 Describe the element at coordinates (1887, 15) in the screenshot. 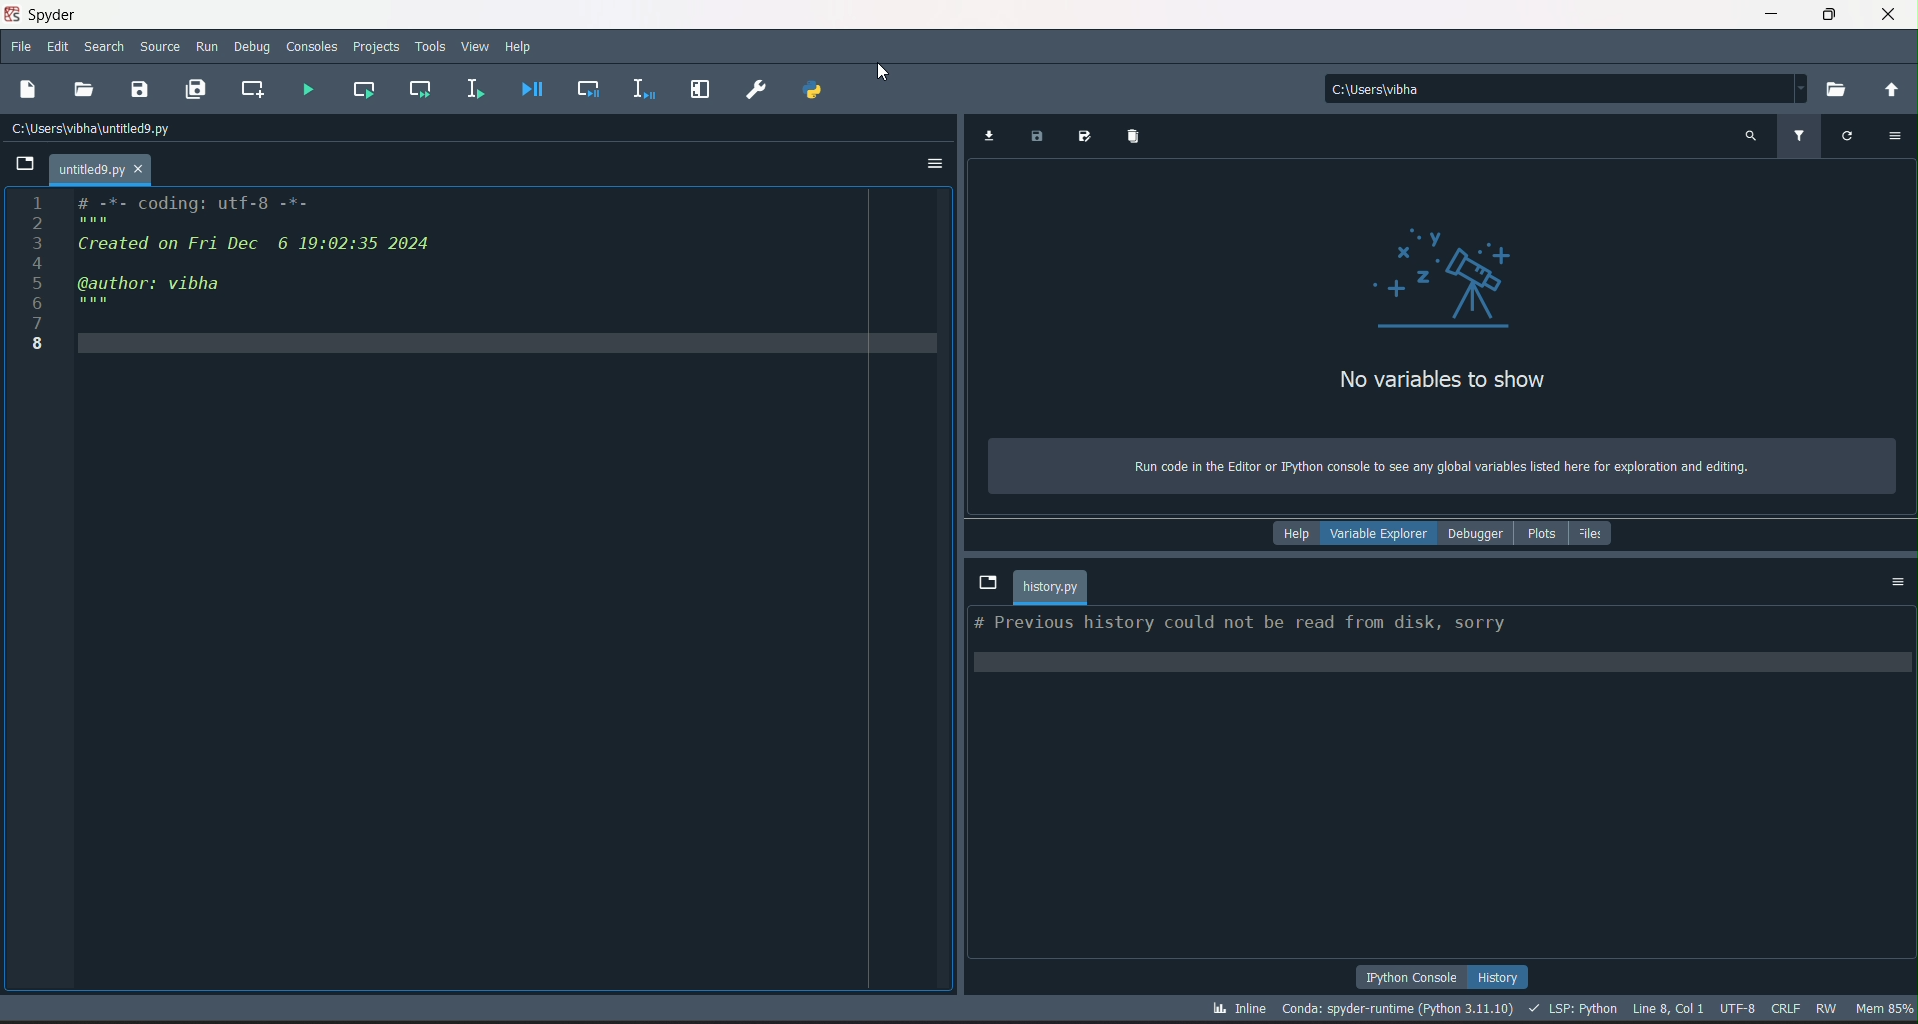

I see `close` at that location.